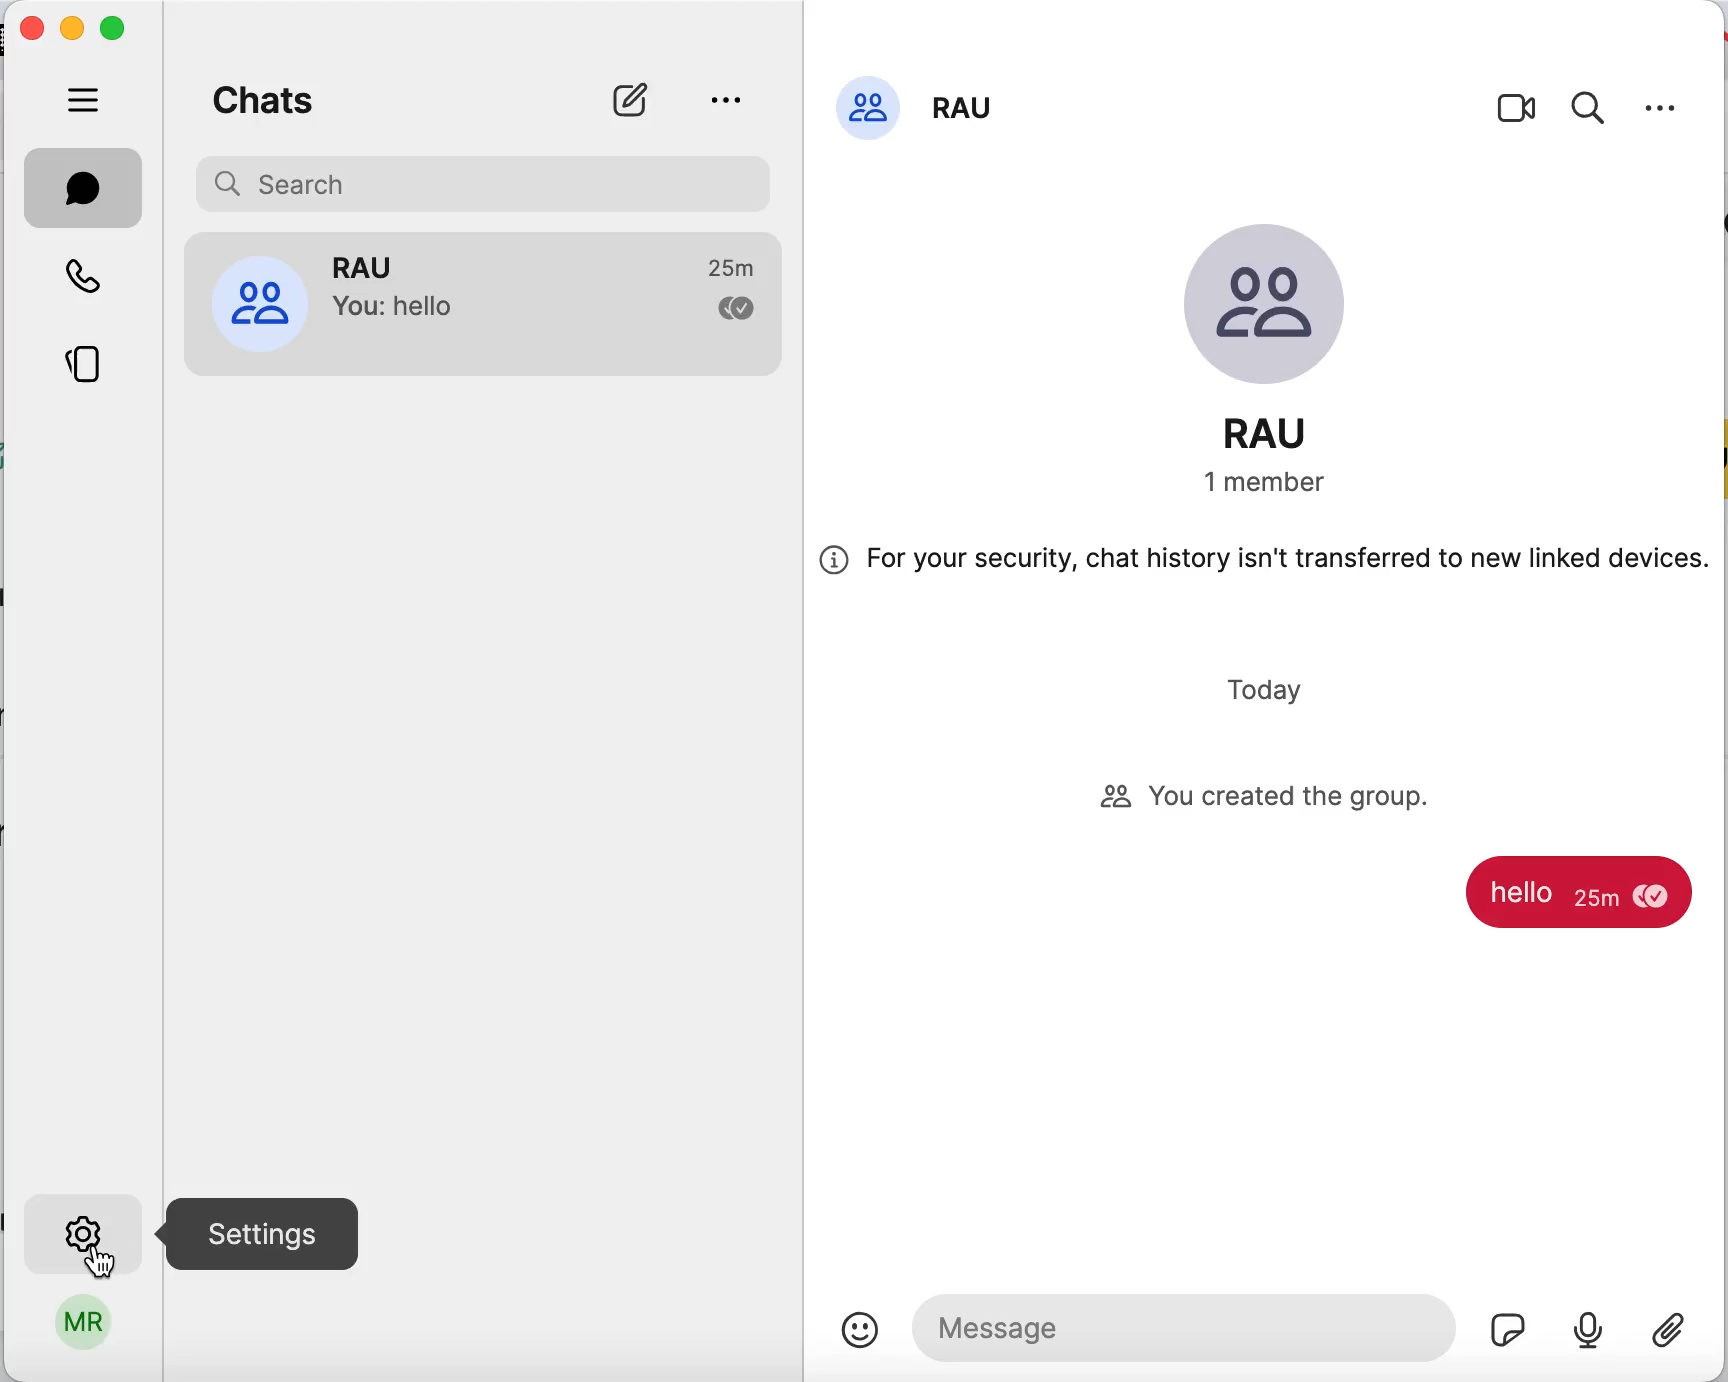 The height and width of the screenshot is (1382, 1728). I want to click on view archive, so click(731, 101).